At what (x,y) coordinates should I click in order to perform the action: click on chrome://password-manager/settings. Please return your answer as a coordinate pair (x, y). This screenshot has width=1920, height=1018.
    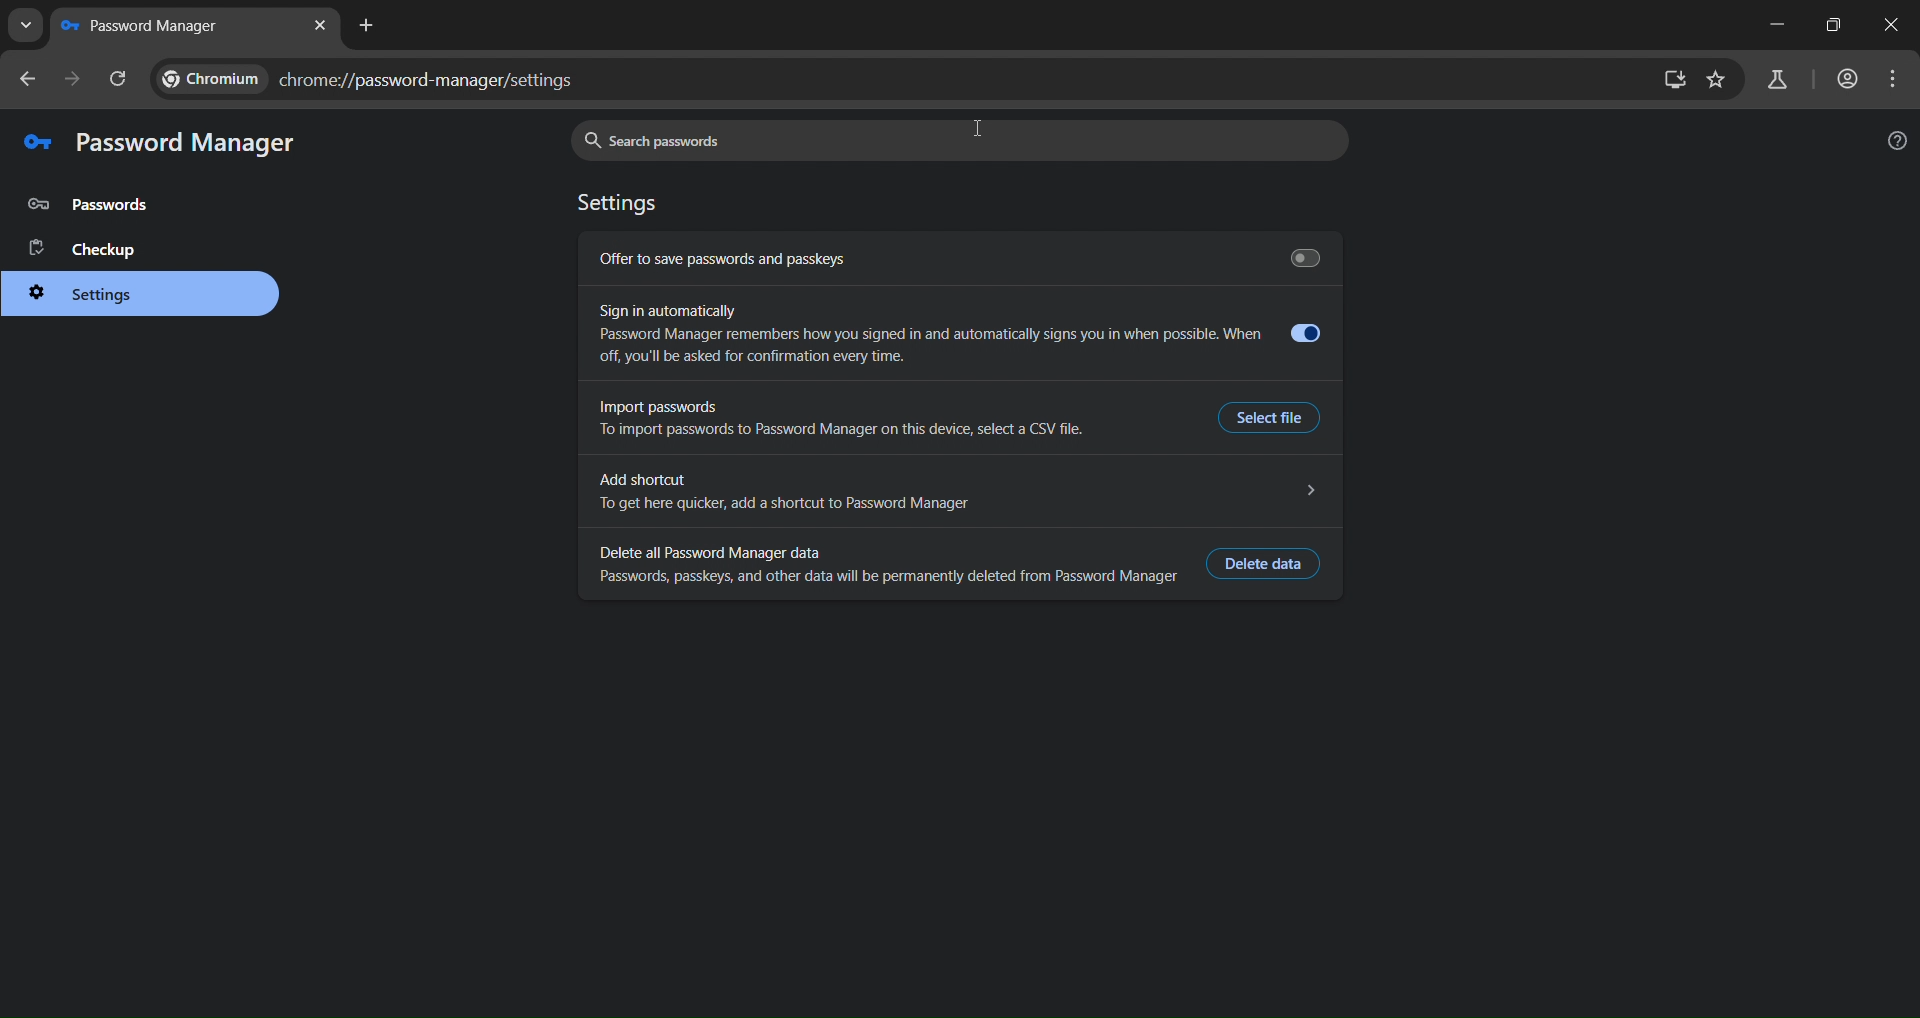
    Looking at the image, I should click on (377, 78).